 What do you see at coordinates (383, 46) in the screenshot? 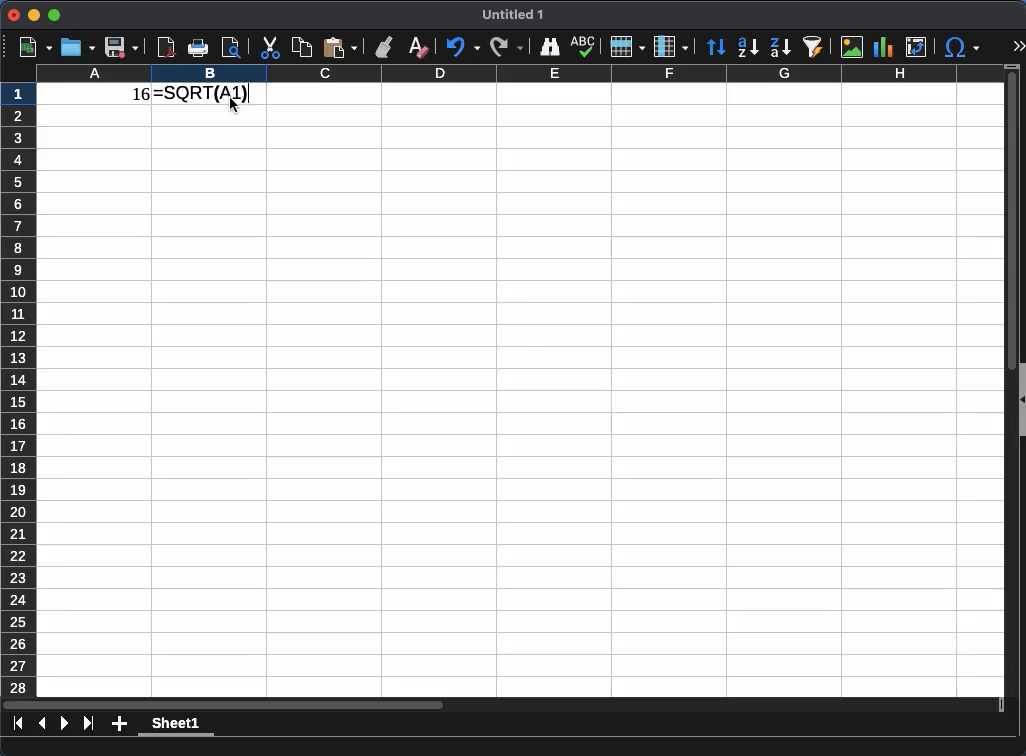
I see `clone formatting ` at bounding box center [383, 46].